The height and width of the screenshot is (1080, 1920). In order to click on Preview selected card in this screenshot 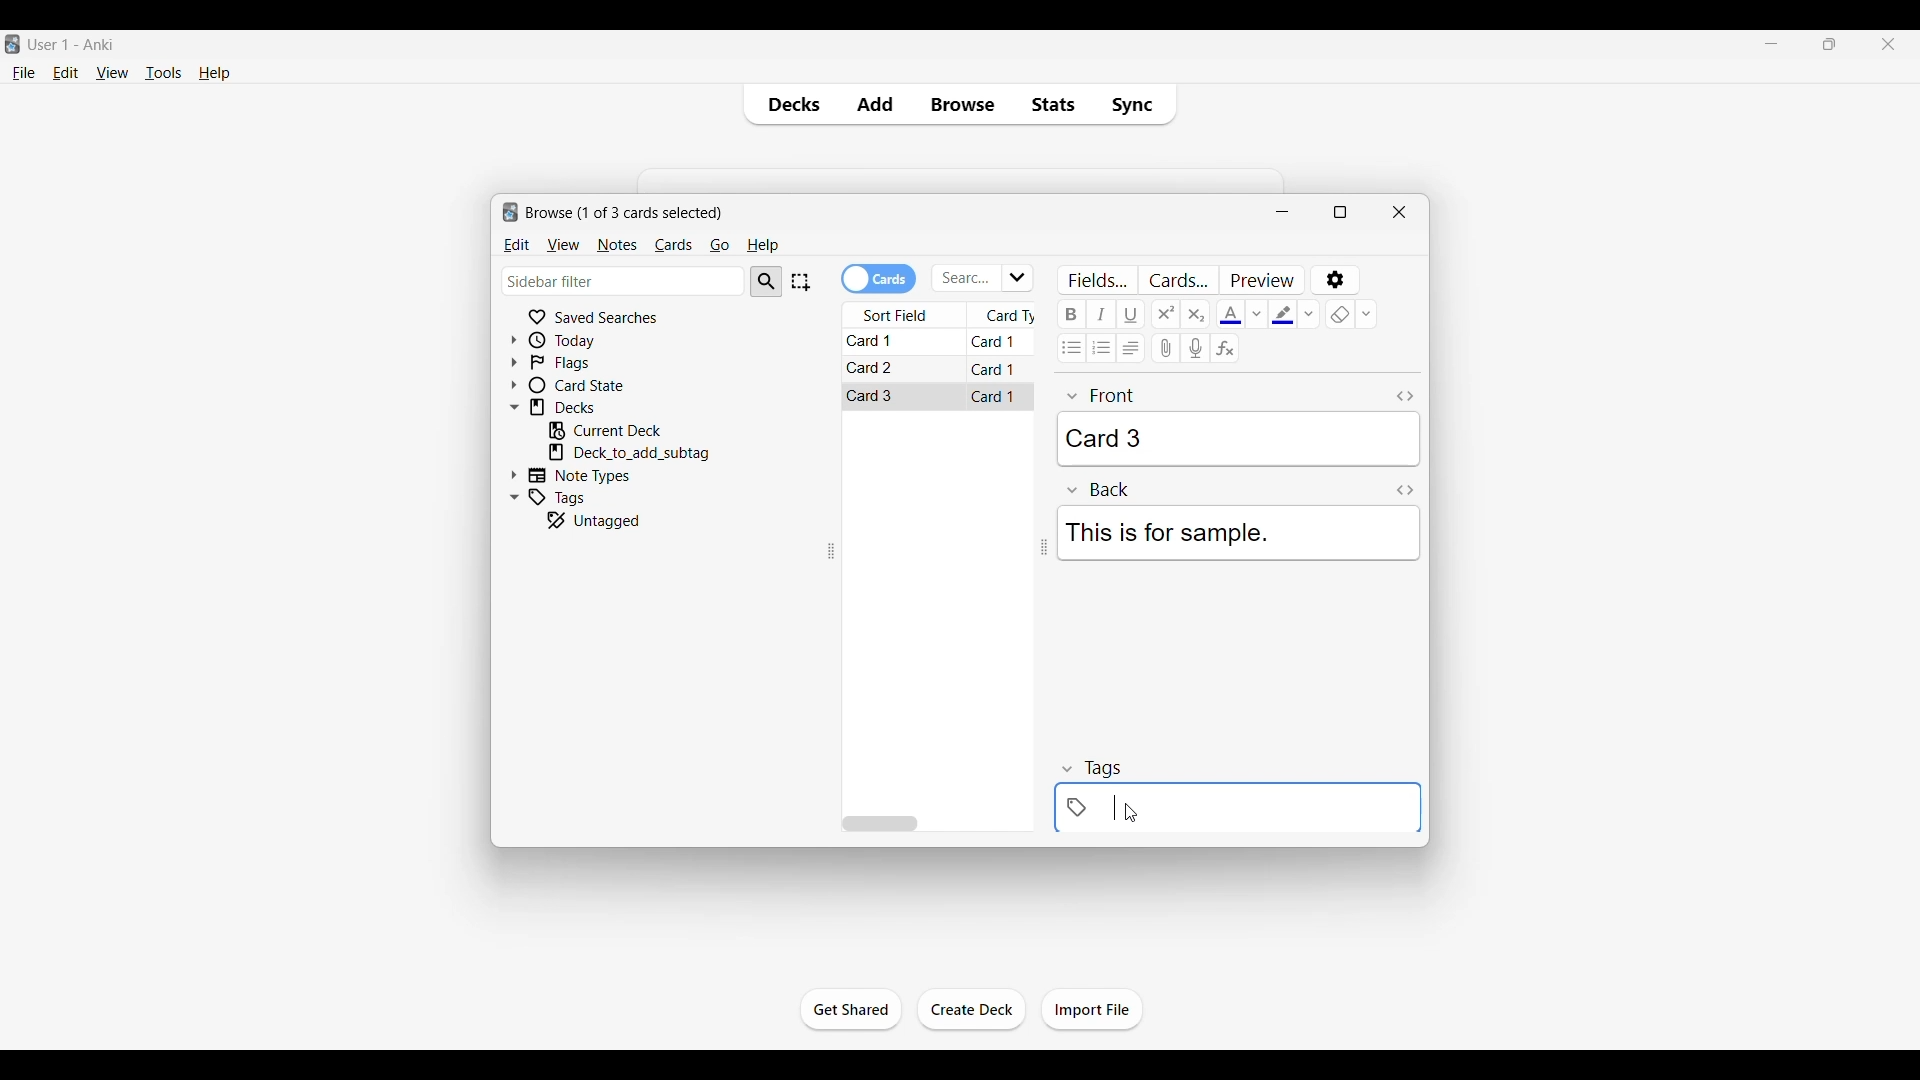, I will do `click(1261, 280)`.